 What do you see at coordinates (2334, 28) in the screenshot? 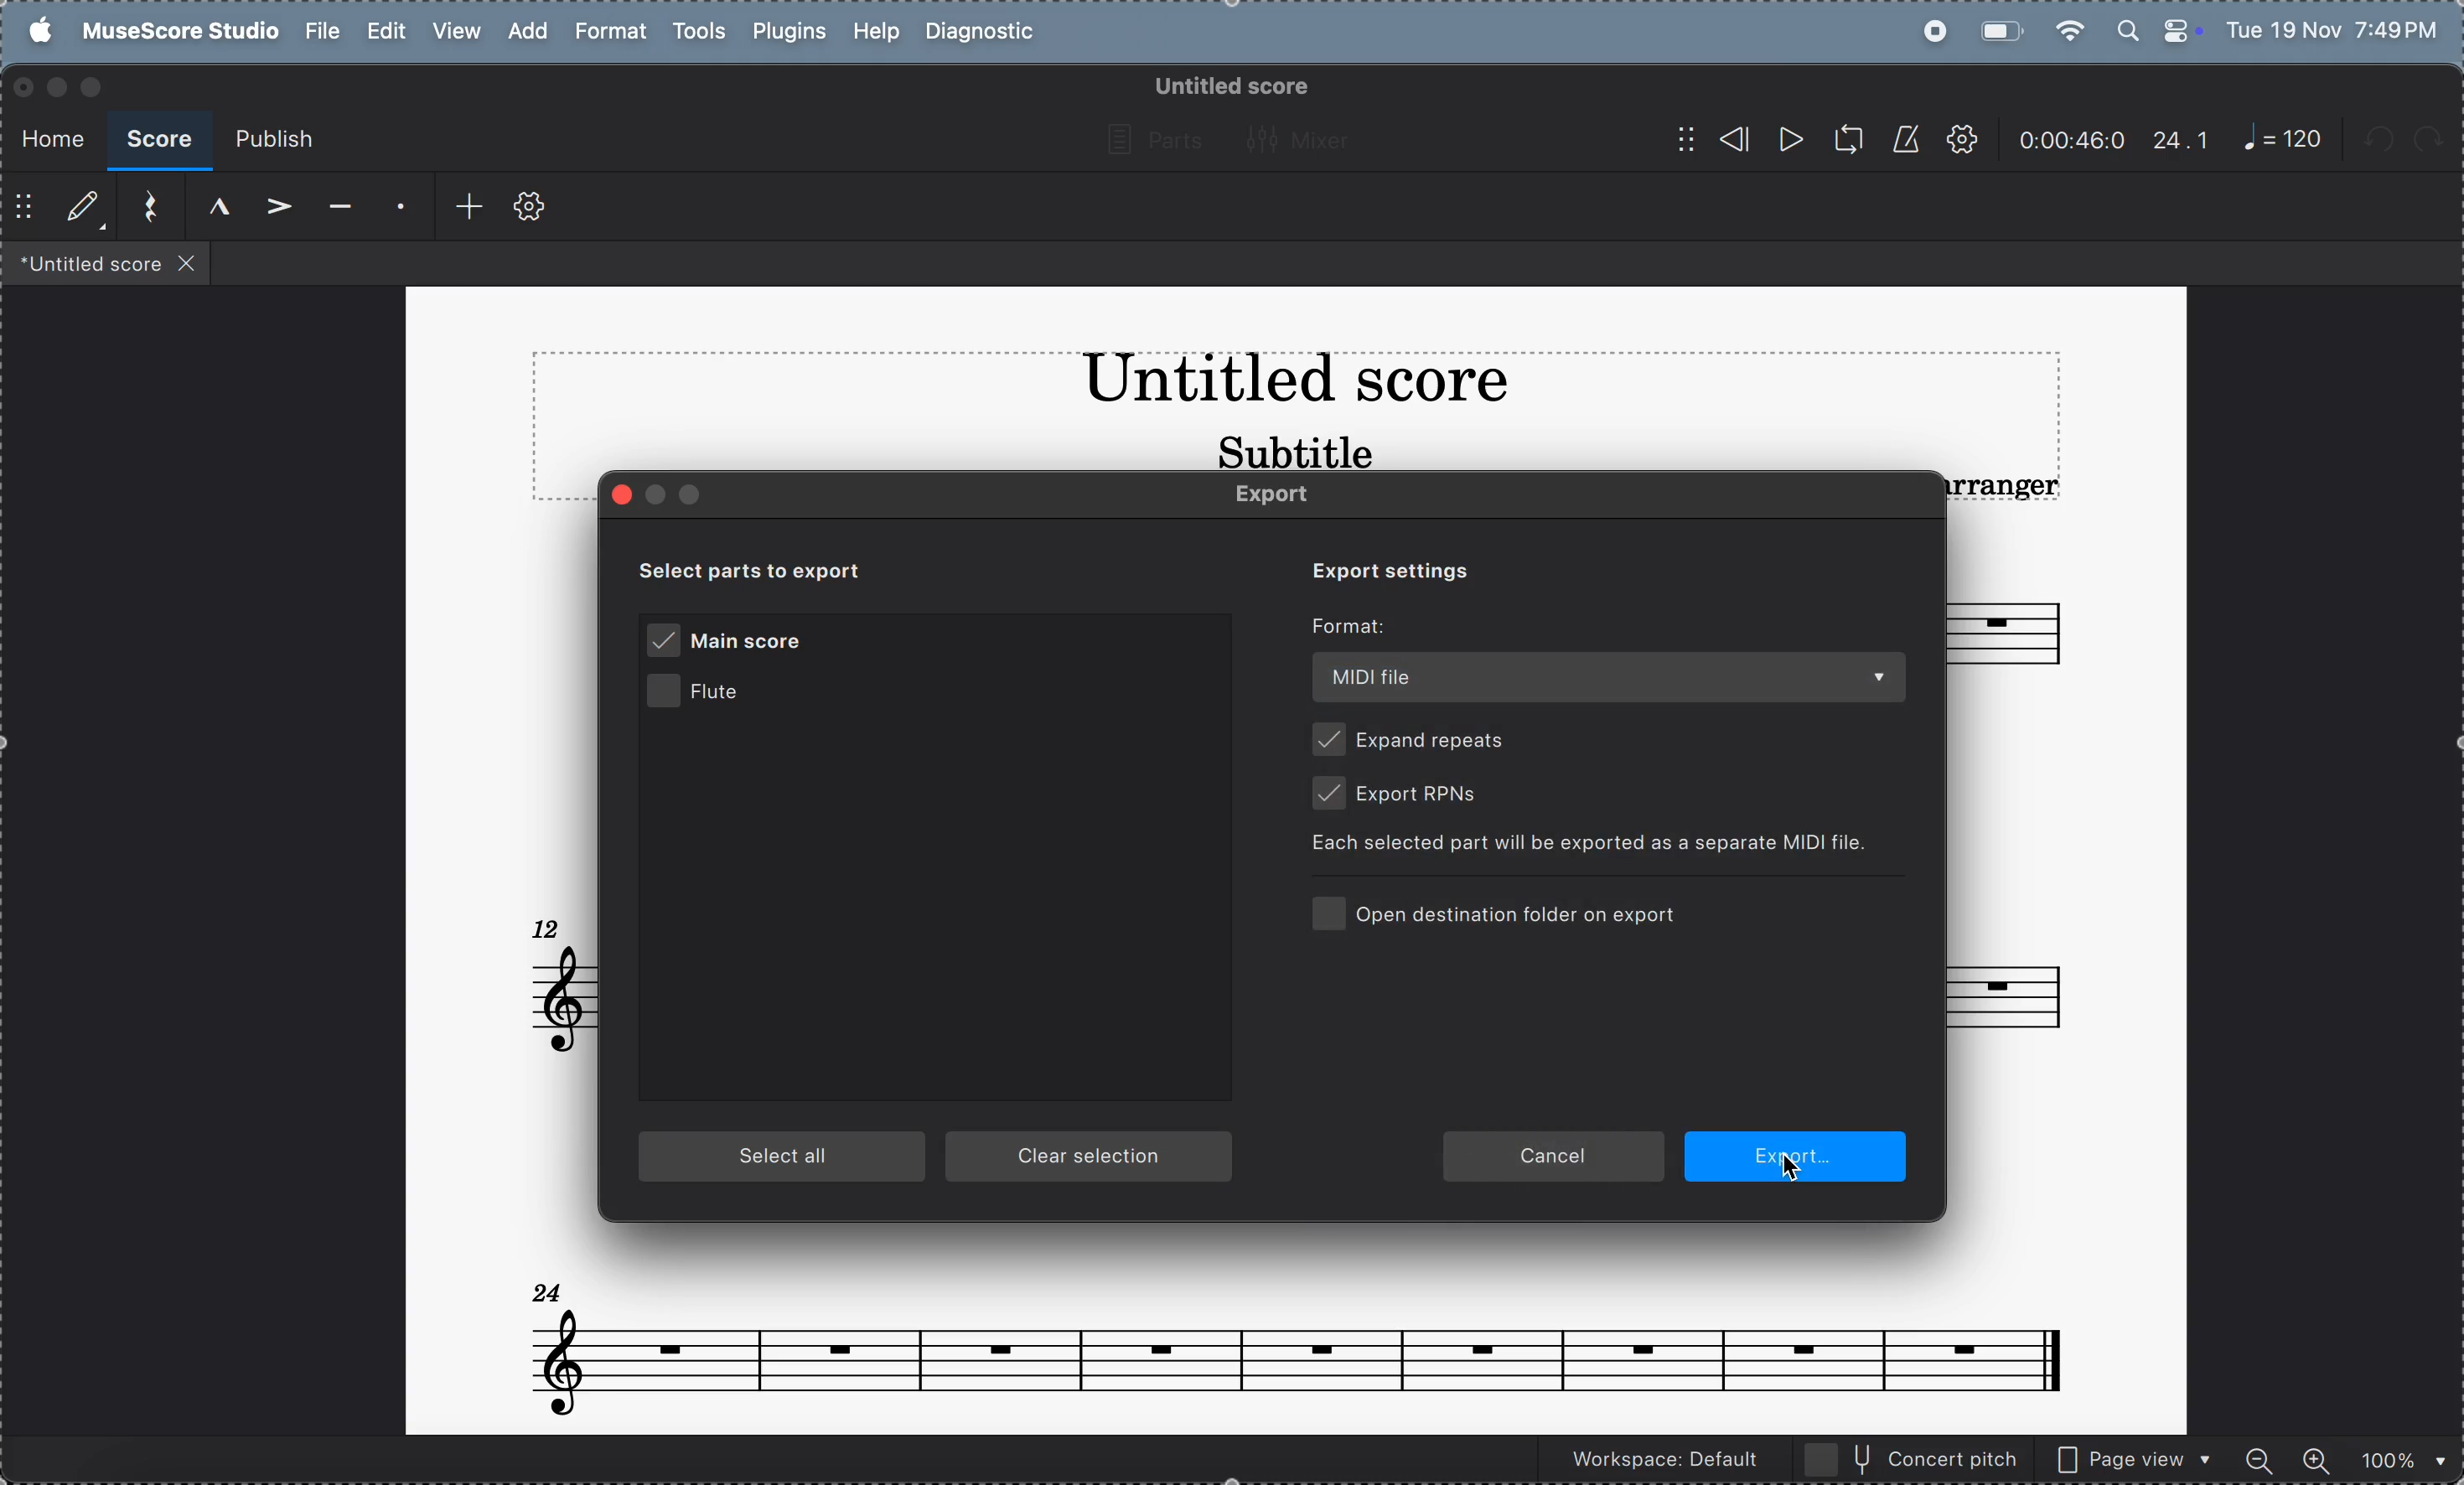
I see `date and time` at bounding box center [2334, 28].